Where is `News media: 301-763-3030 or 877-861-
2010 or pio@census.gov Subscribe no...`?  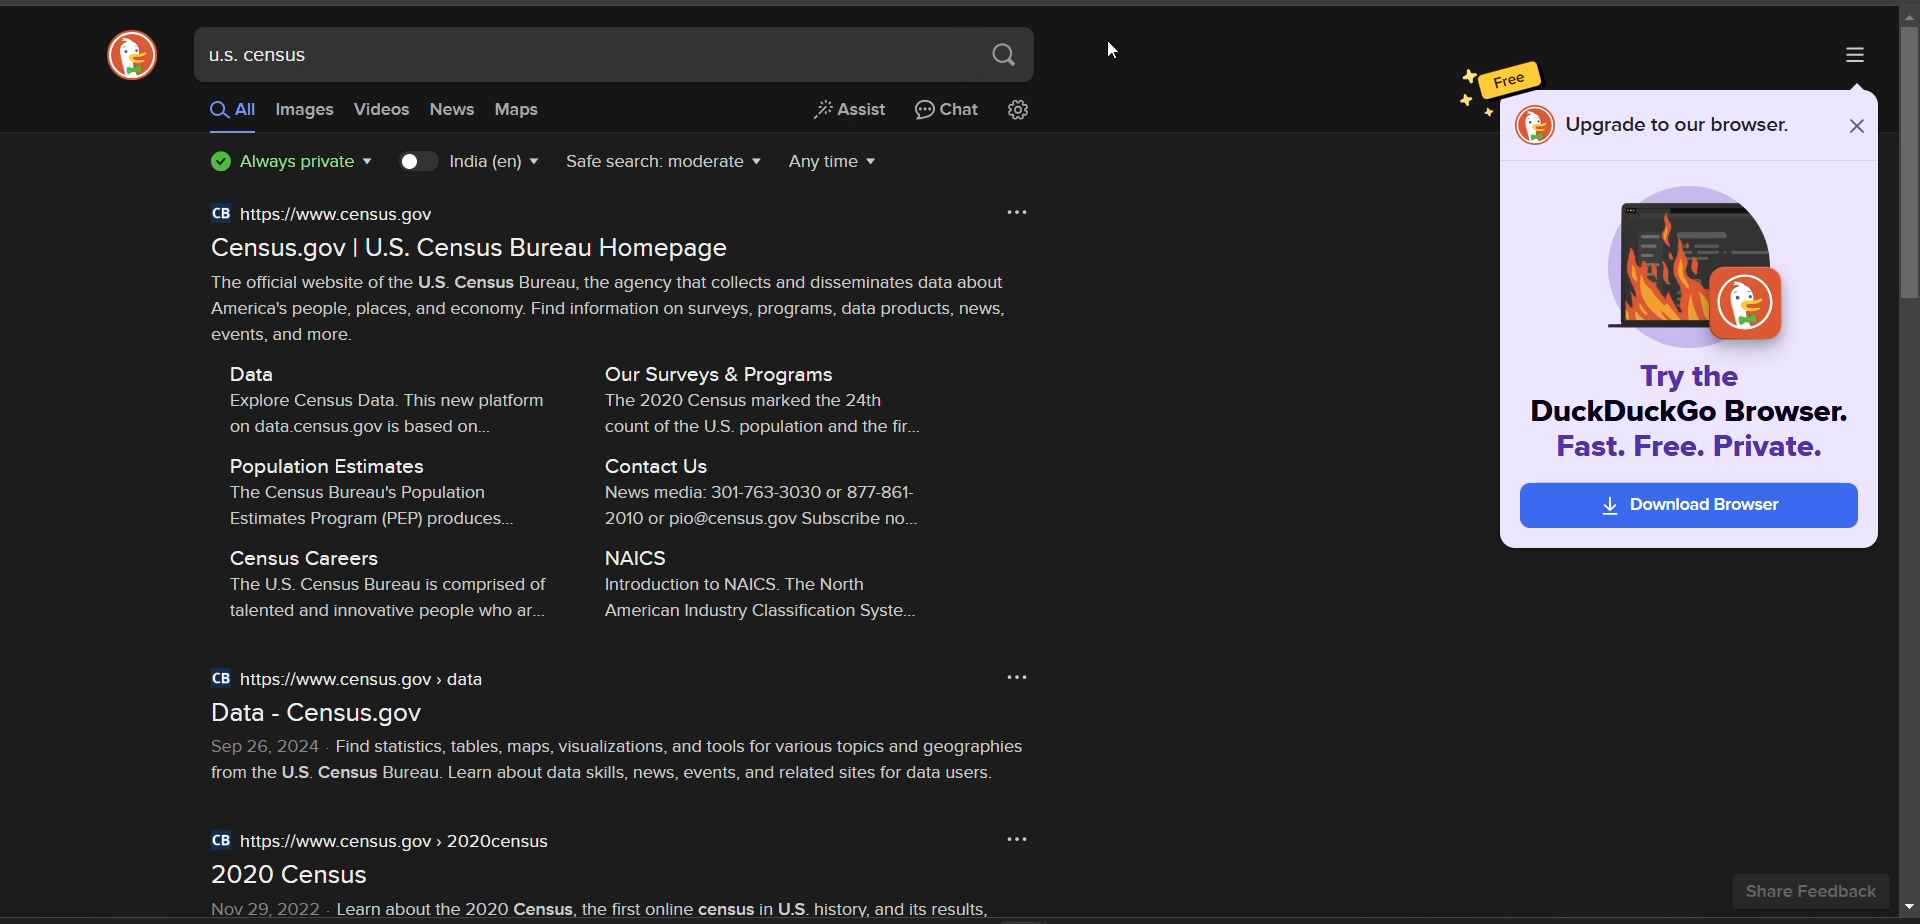
News media: 301-763-3030 or 877-861-
2010 or pio@census.gov Subscribe no... is located at coordinates (752, 507).